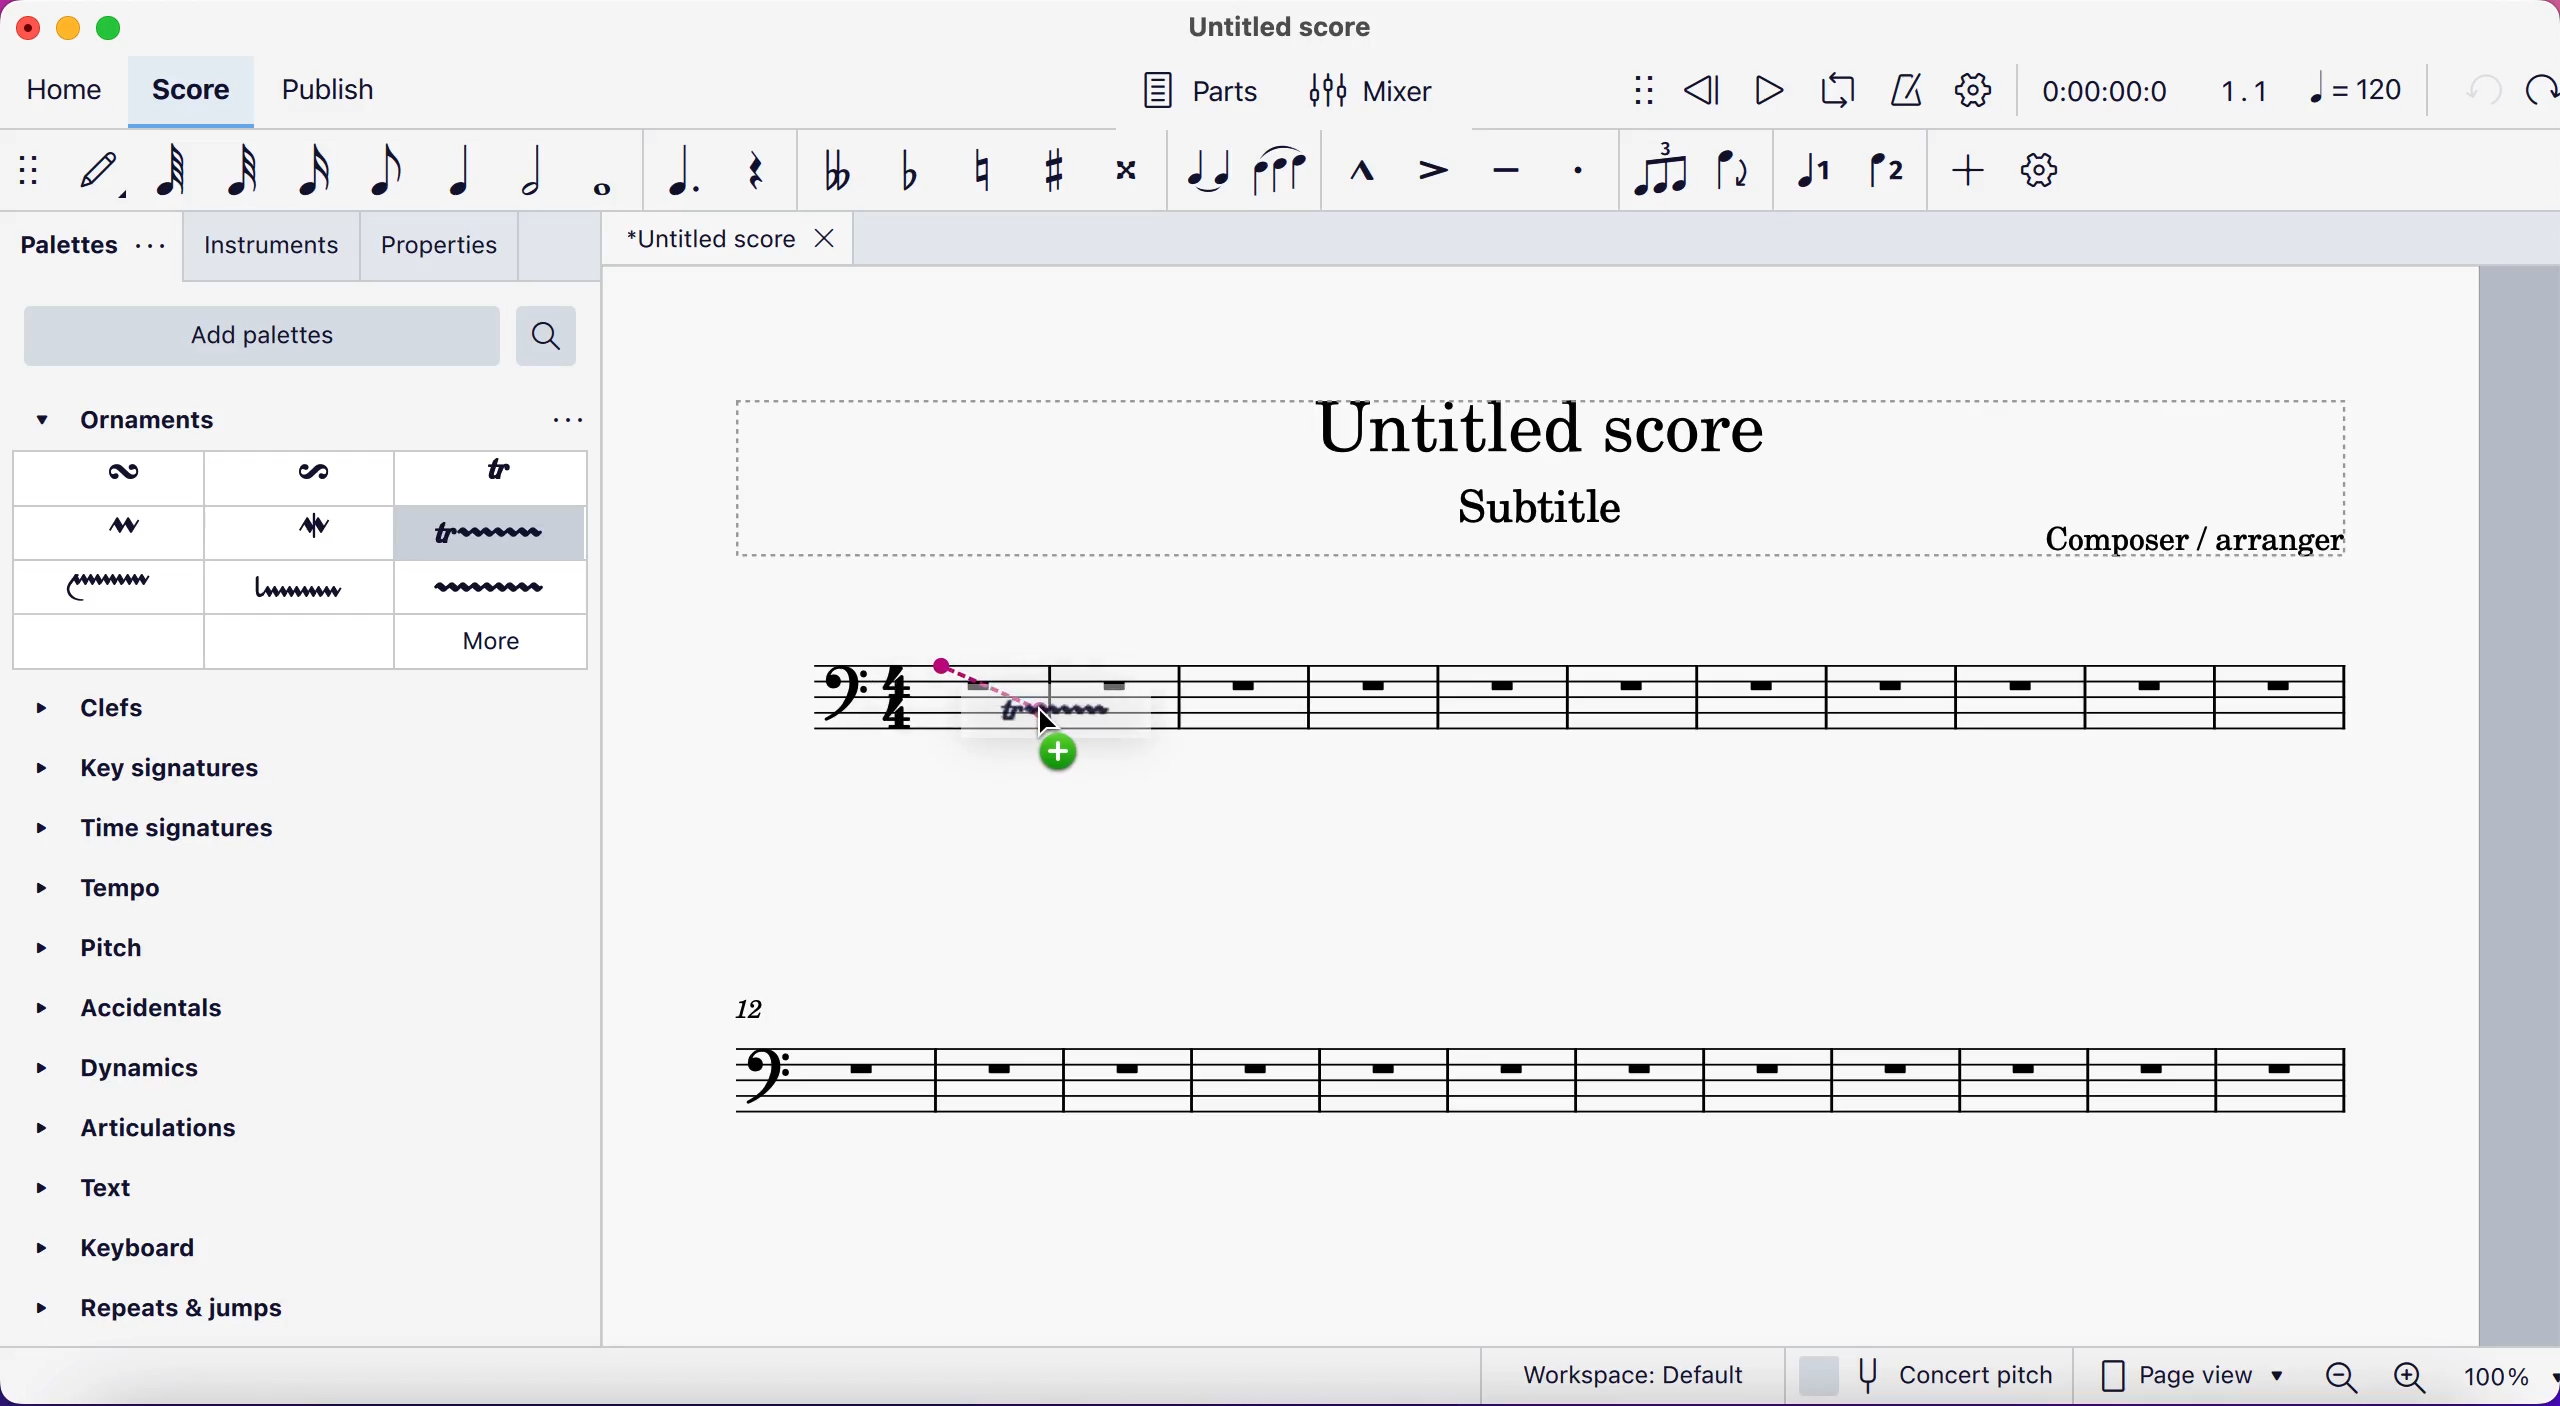 This screenshot has height=1406, width=2560. I want to click on glissando (ascending), so click(113, 584).